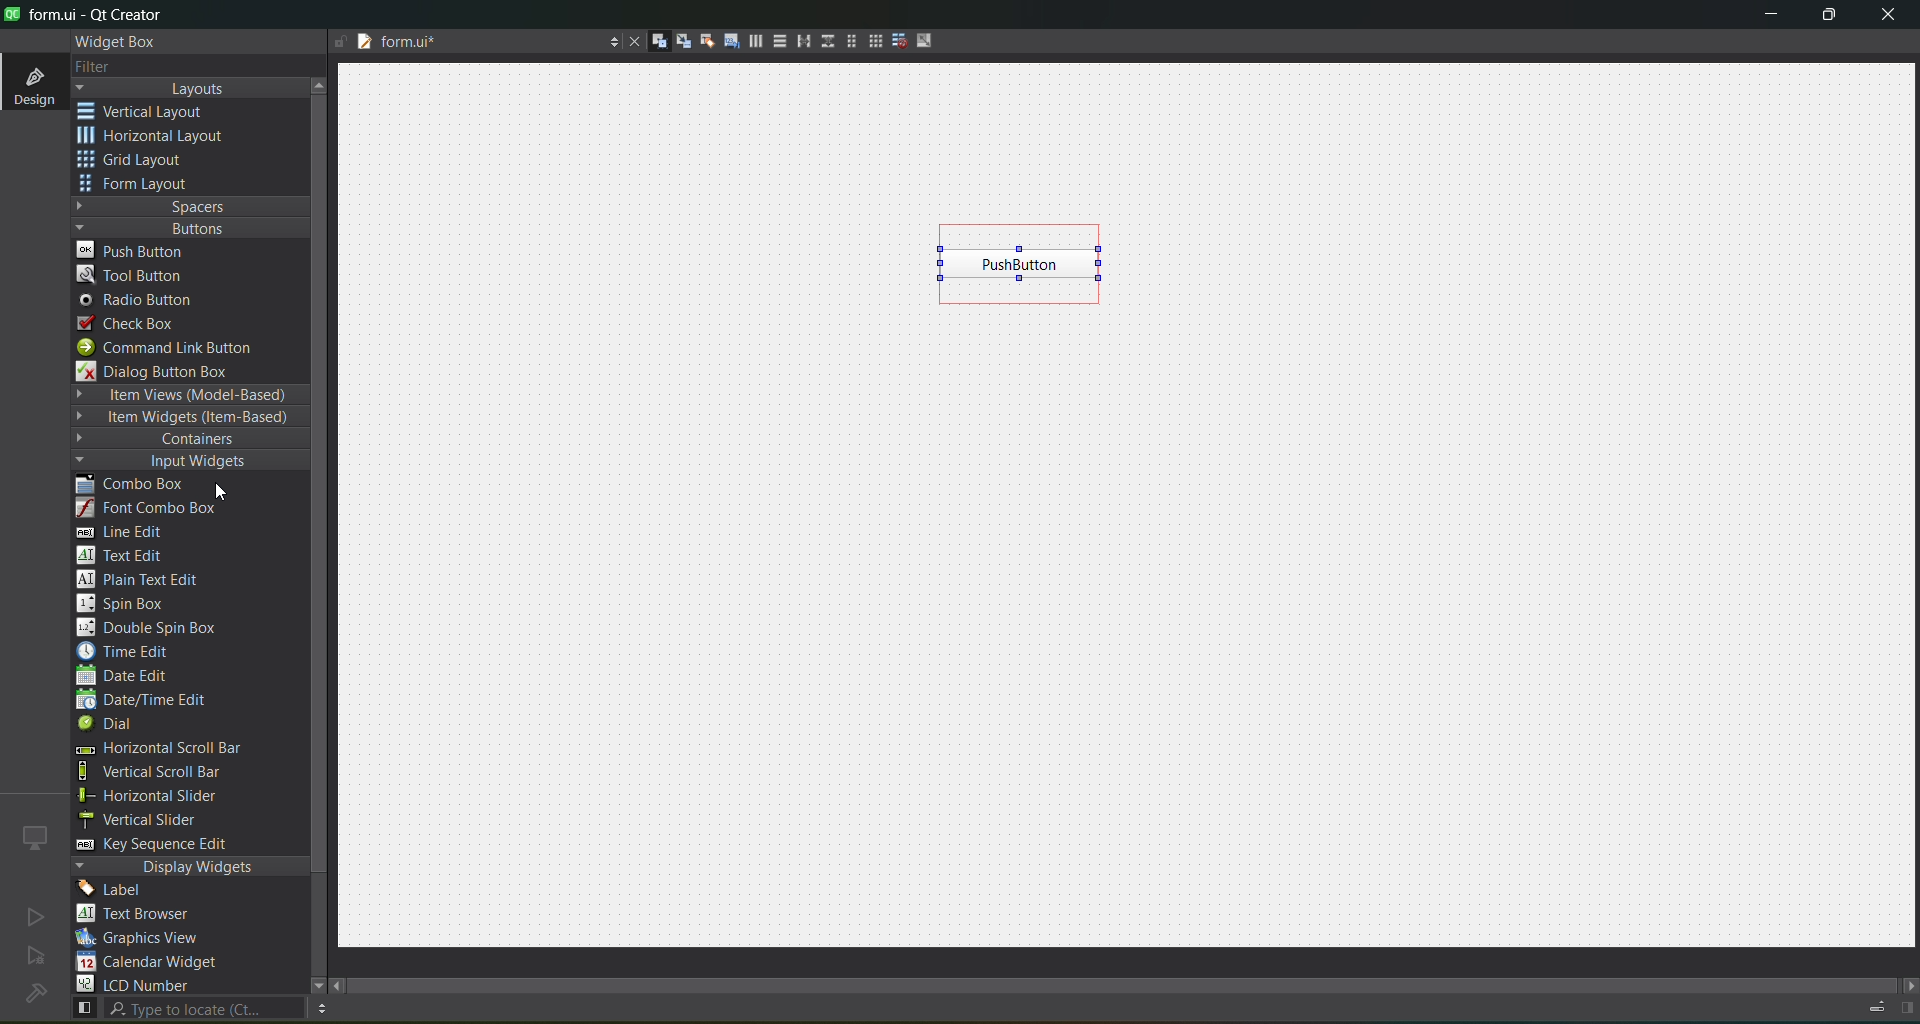 The width and height of the screenshot is (1920, 1024). I want to click on plain text edit, so click(146, 581).